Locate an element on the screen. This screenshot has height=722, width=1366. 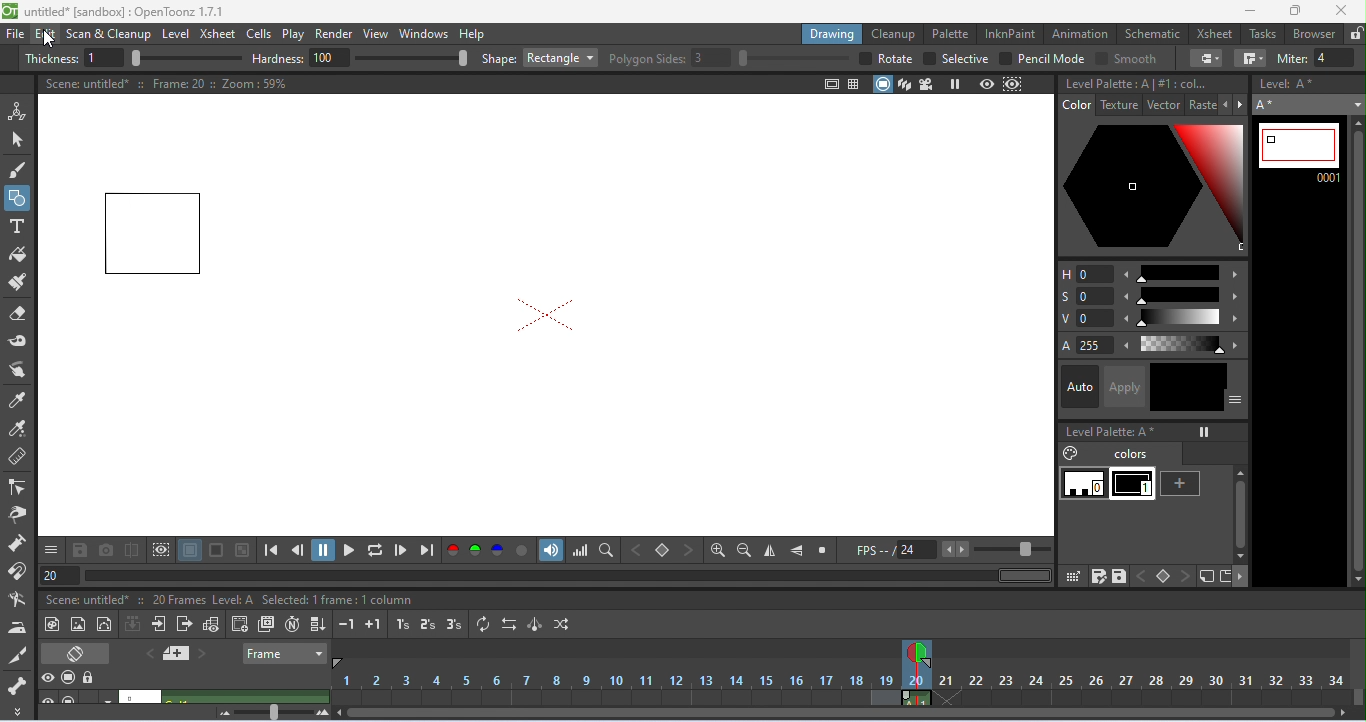
last frame is located at coordinates (427, 550).